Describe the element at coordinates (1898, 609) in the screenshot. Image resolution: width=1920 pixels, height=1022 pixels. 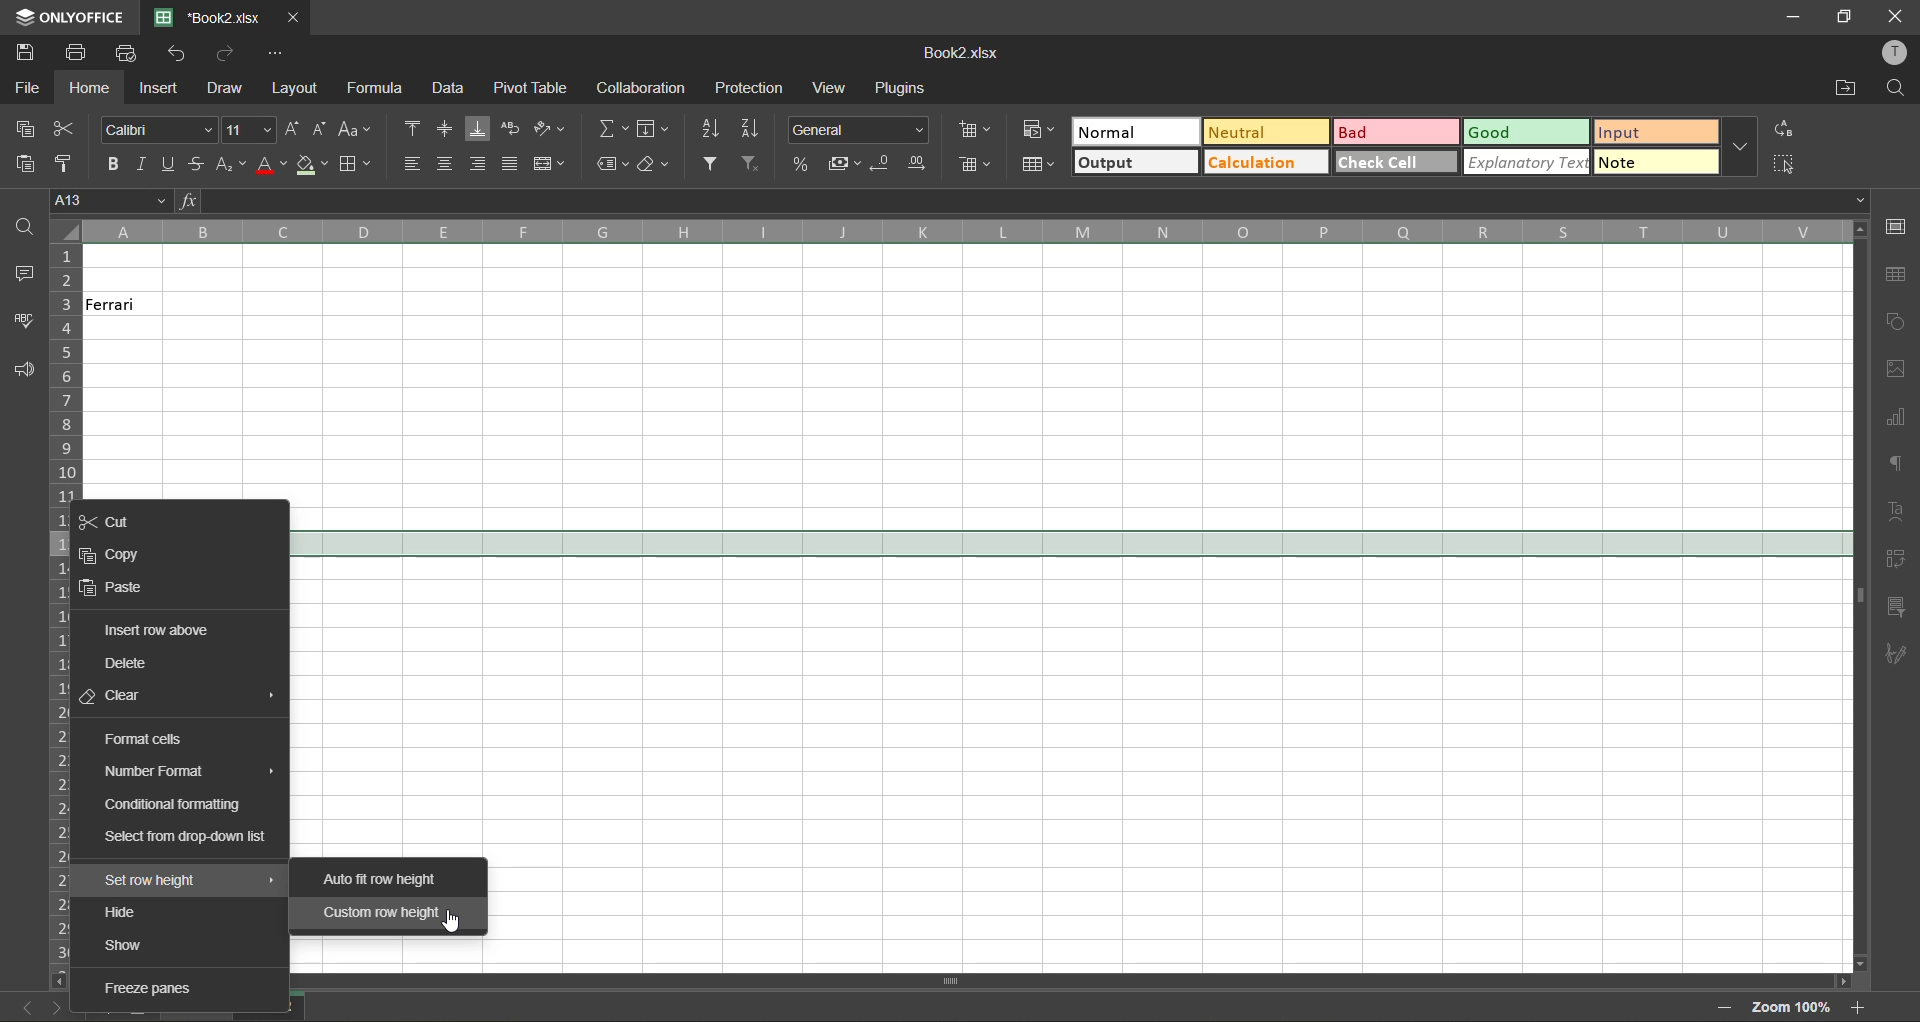
I see `slicer` at that location.